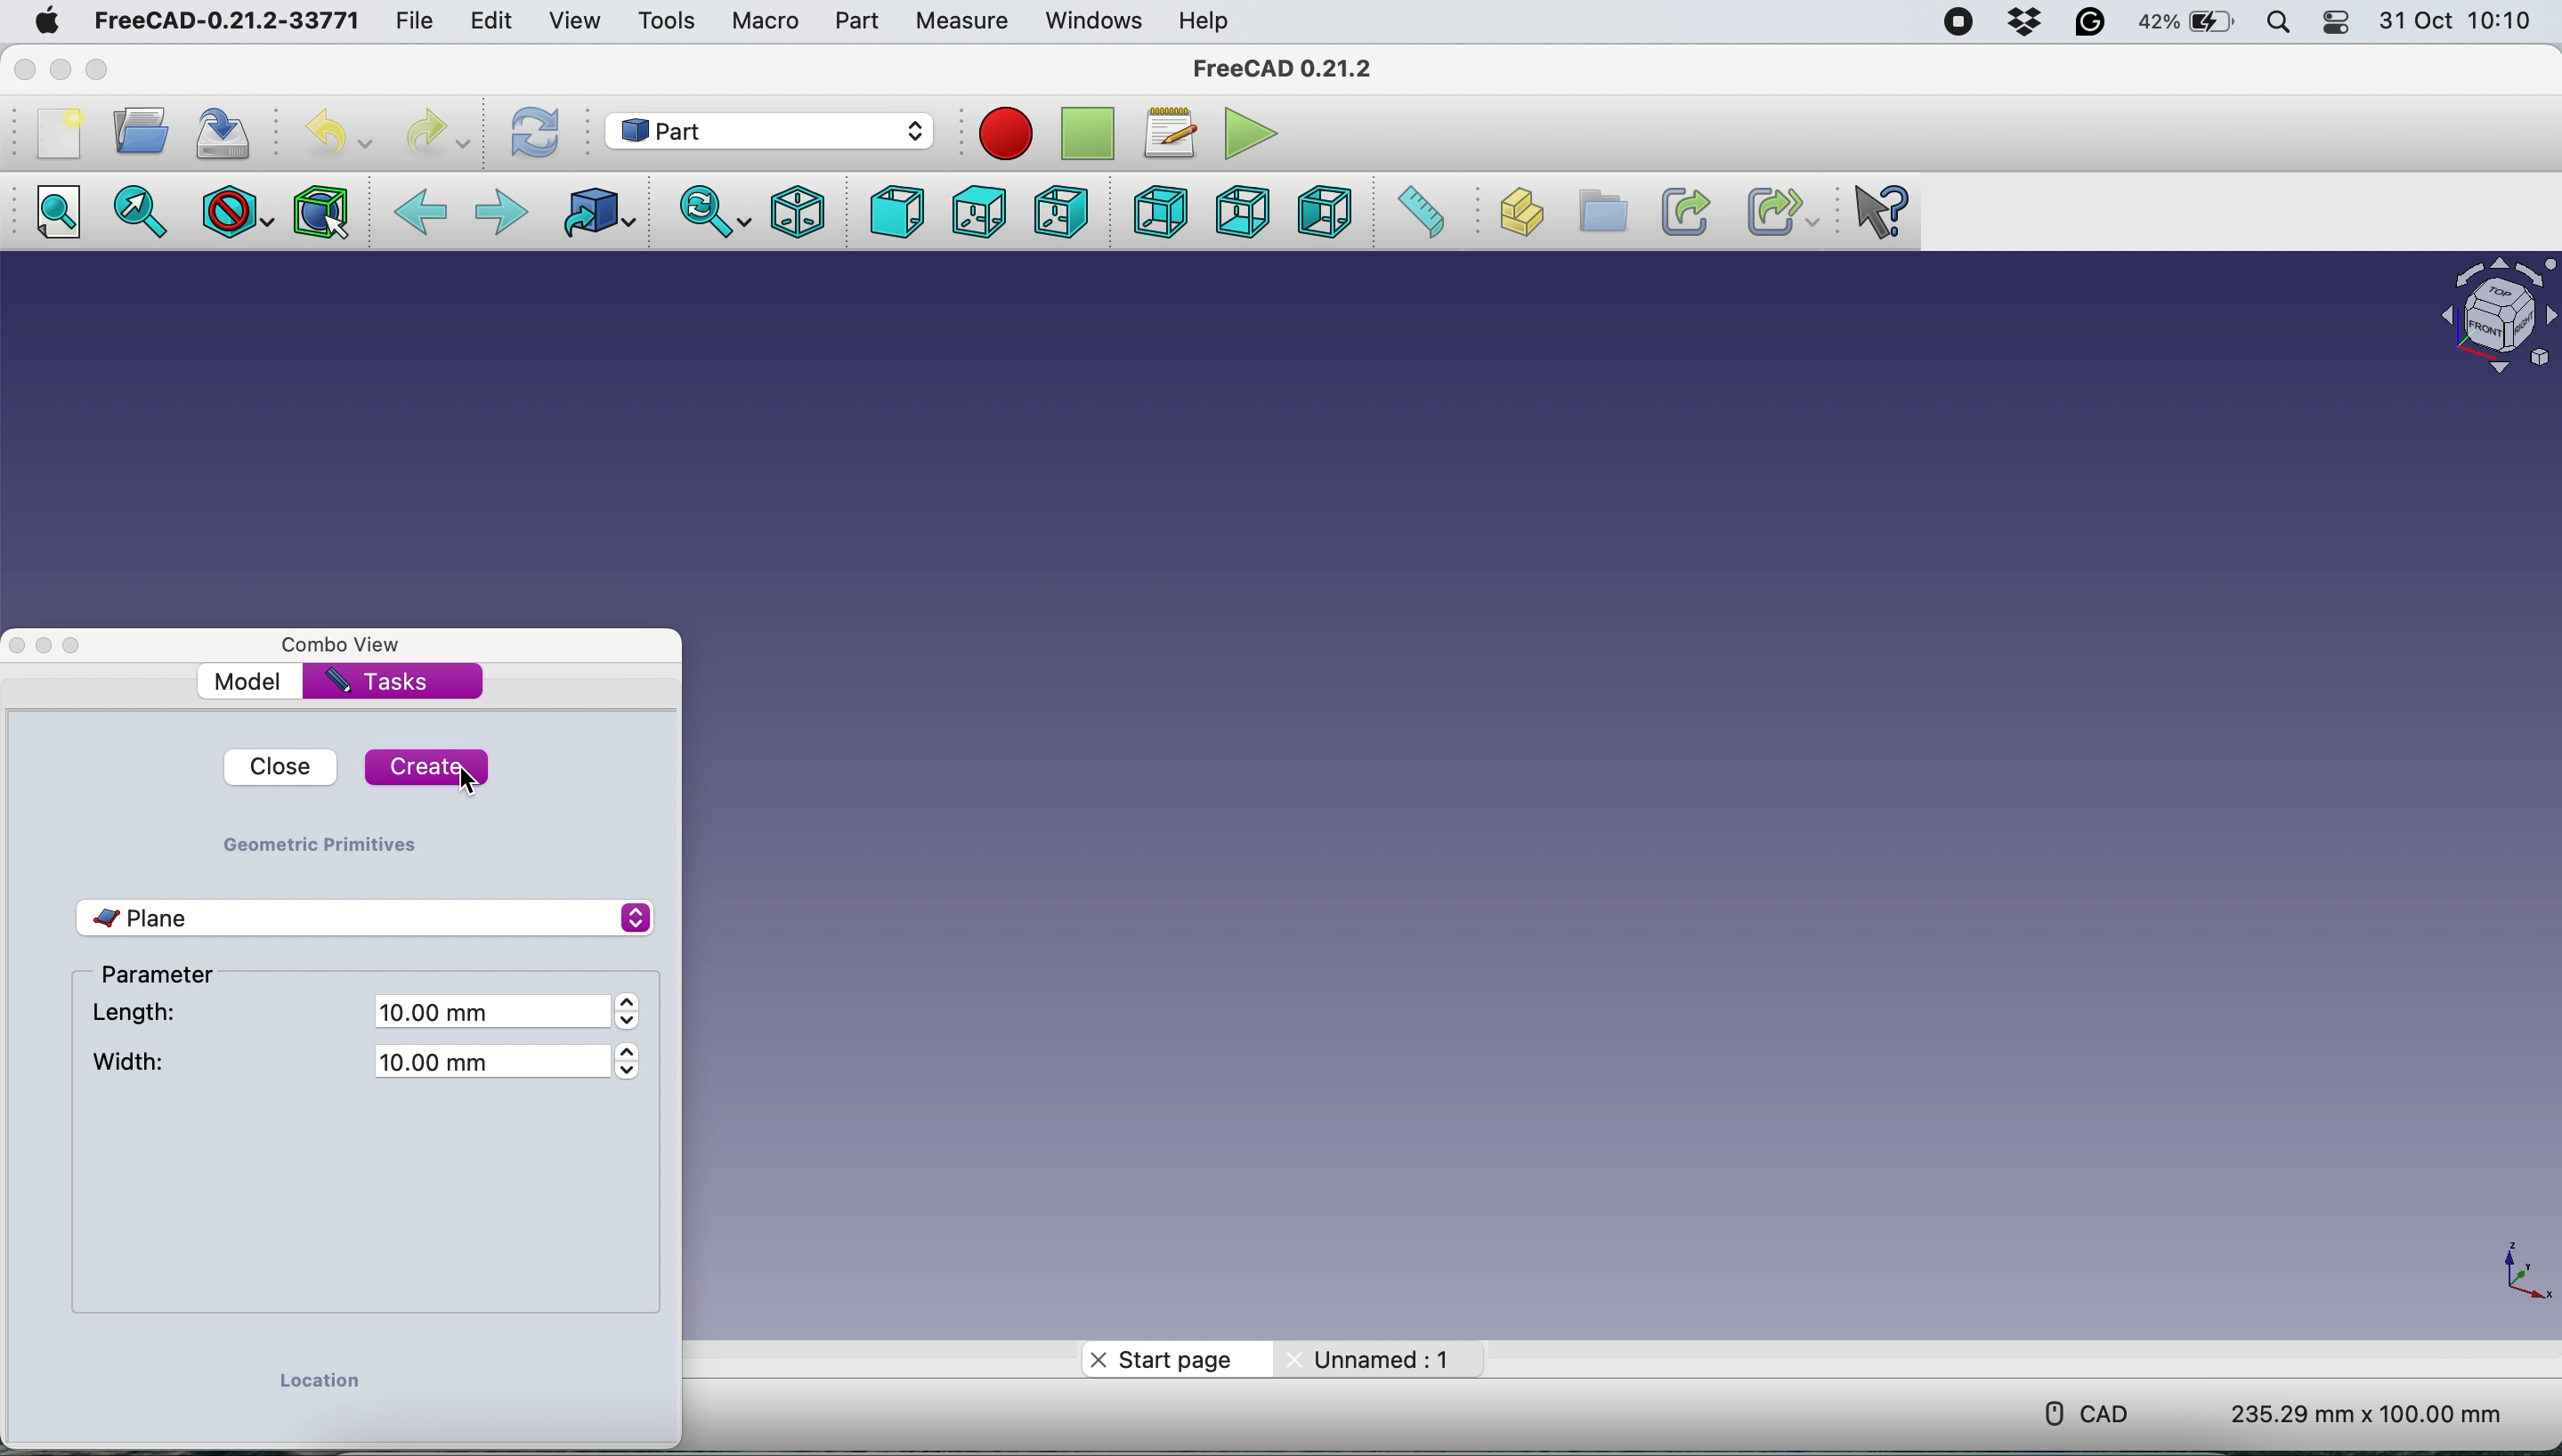  What do you see at coordinates (1682, 210) in the screenshot?
I see `Make link` at bounding box center [1682, 210].